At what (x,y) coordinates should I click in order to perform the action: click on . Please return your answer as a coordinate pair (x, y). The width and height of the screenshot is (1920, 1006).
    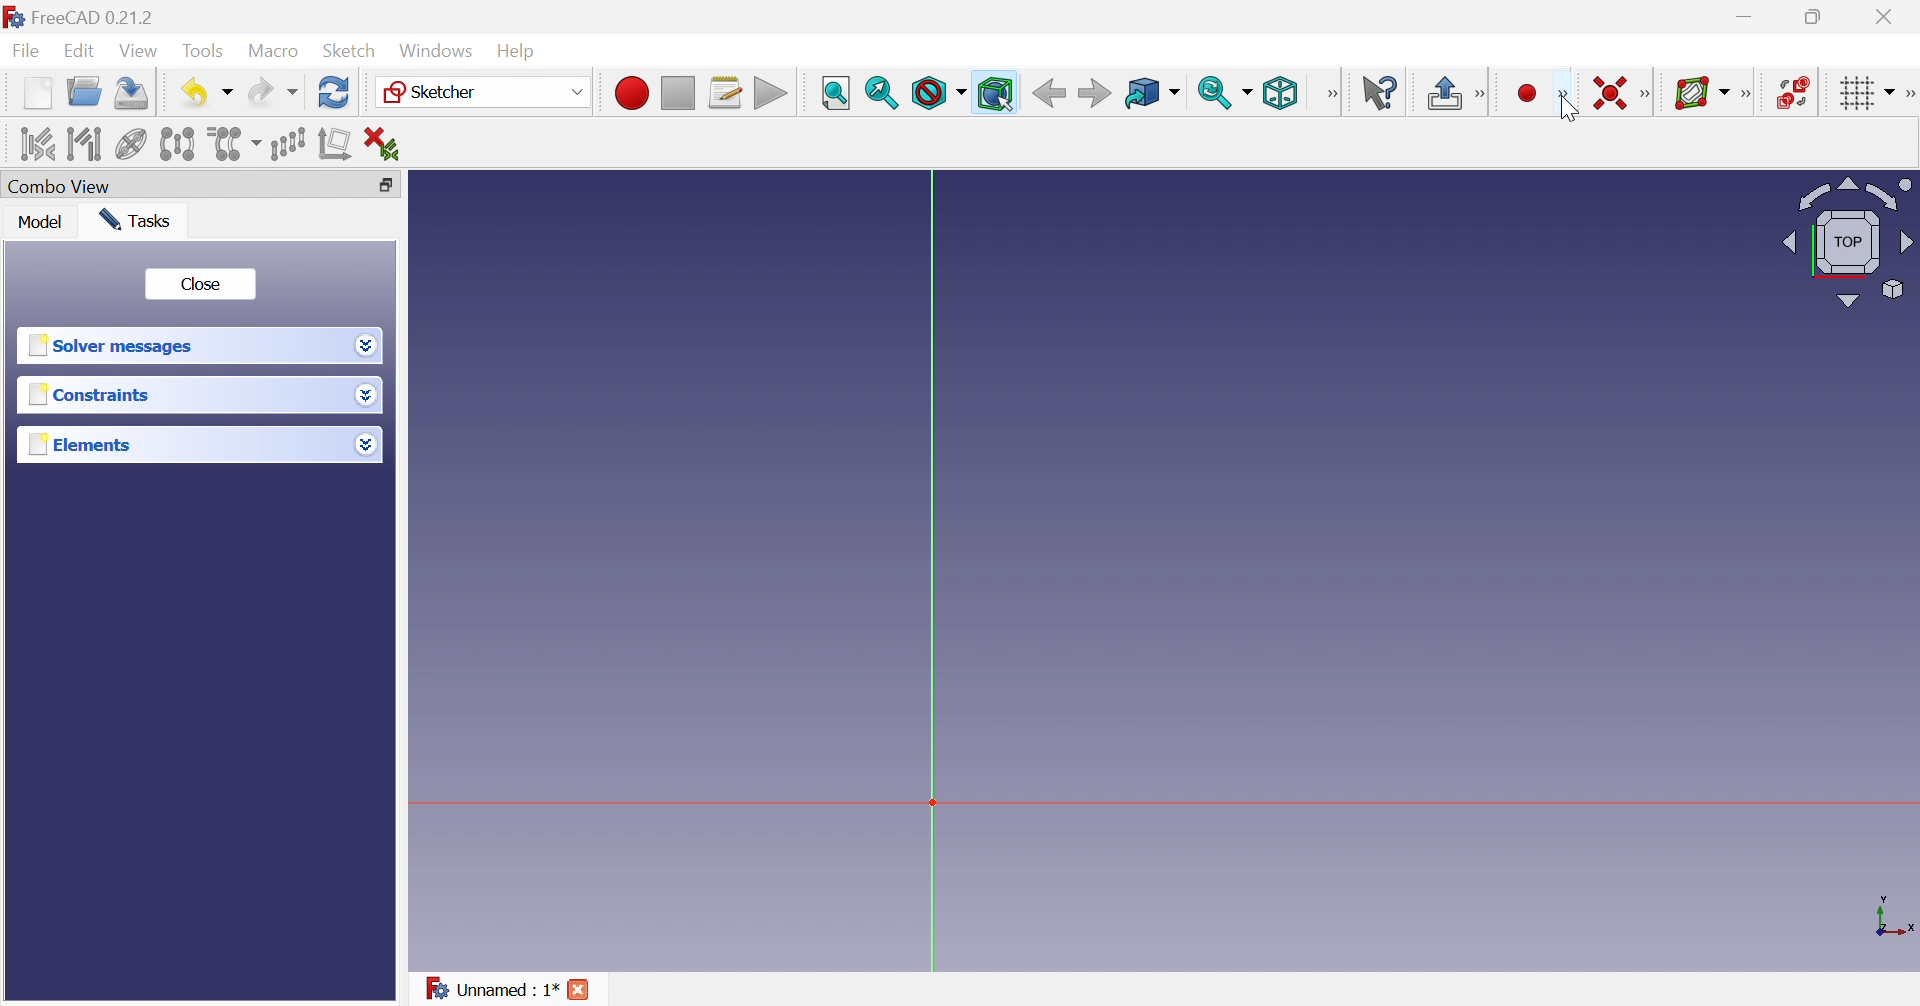
    Looking at the image, I should click on (516, 52).